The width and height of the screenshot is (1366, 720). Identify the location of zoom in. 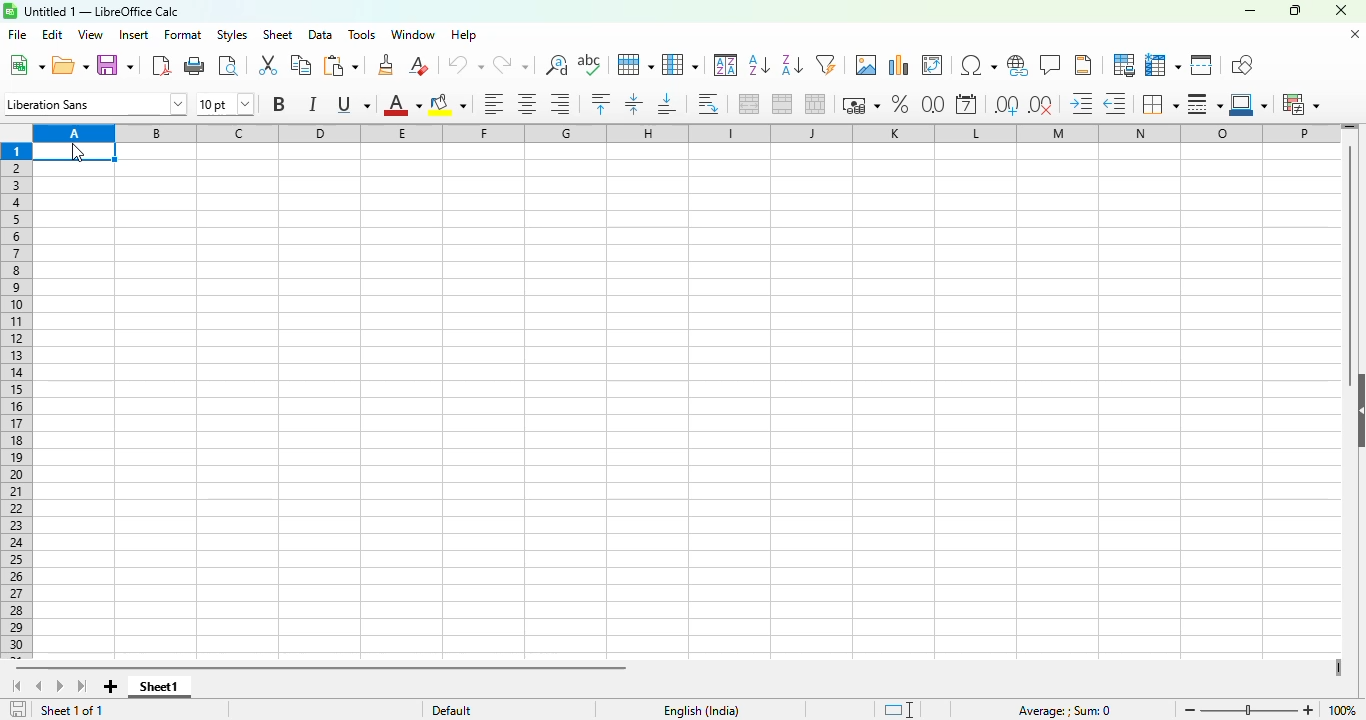
(1308, 710).